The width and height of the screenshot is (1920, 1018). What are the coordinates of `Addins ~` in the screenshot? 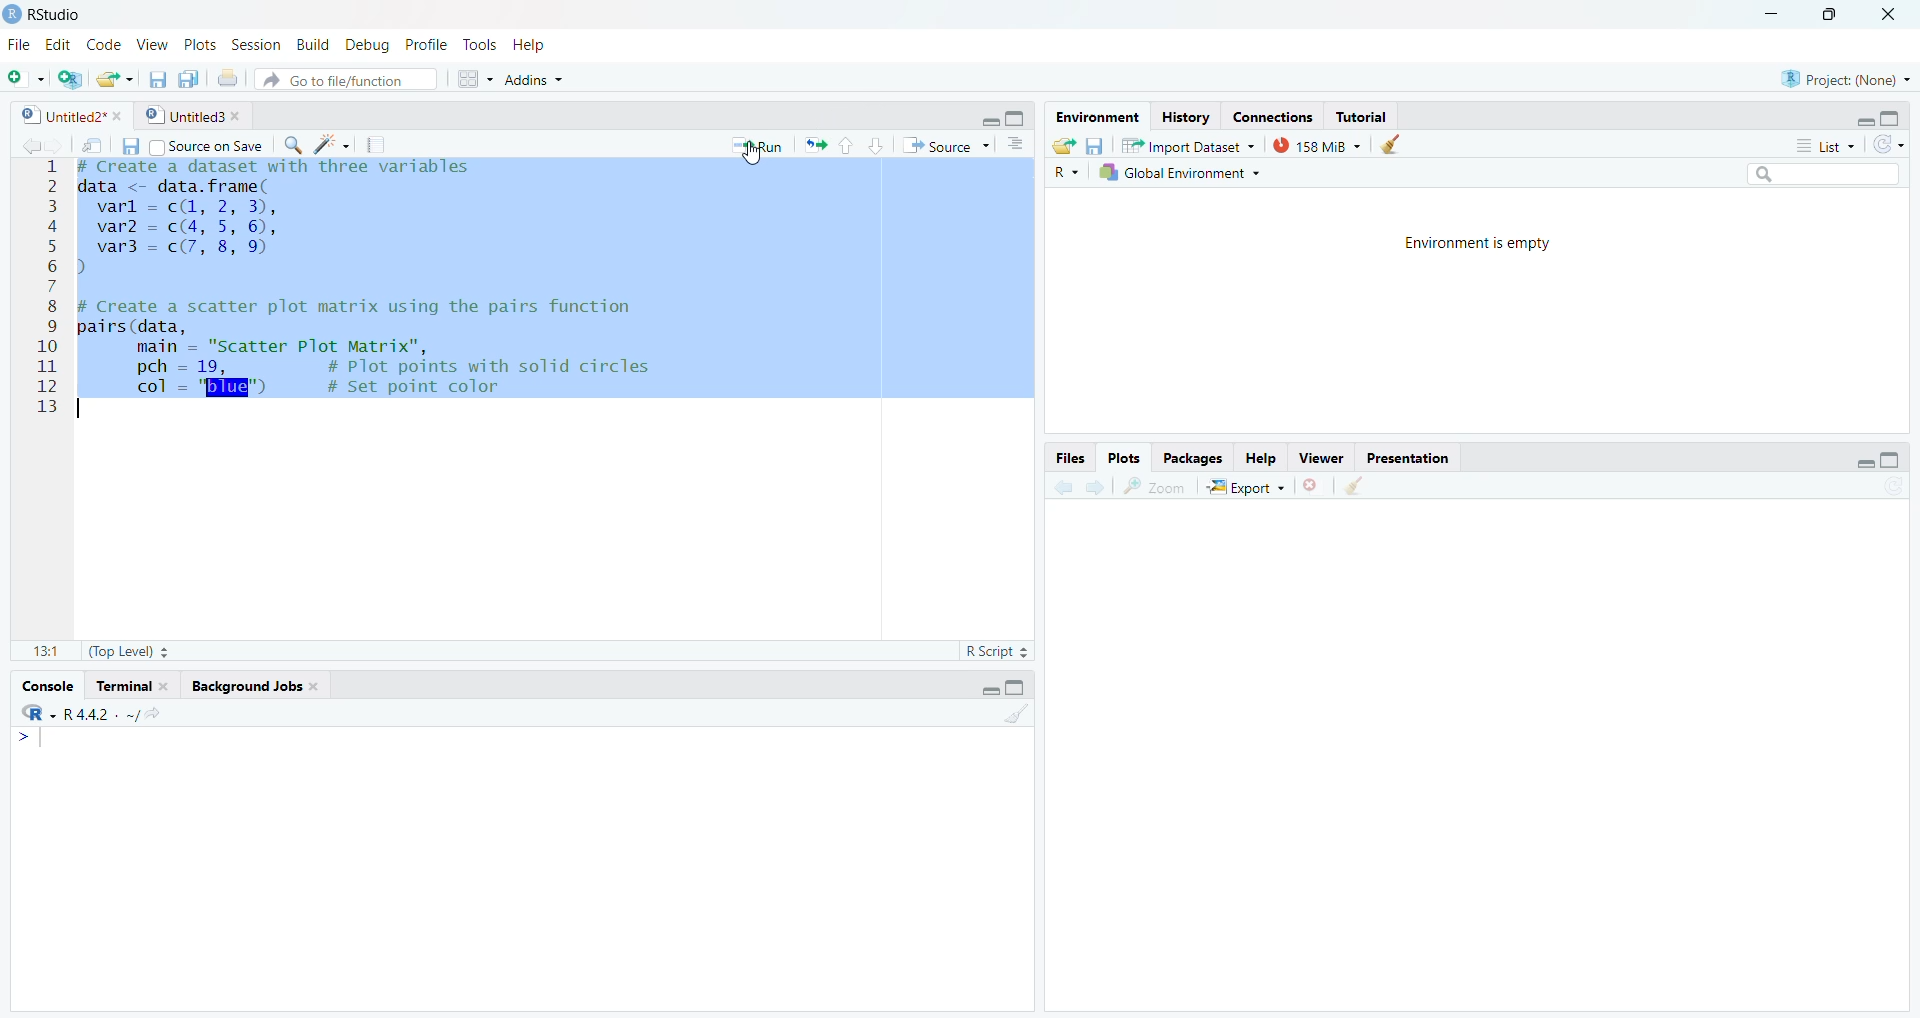 It's located at (537, 84).